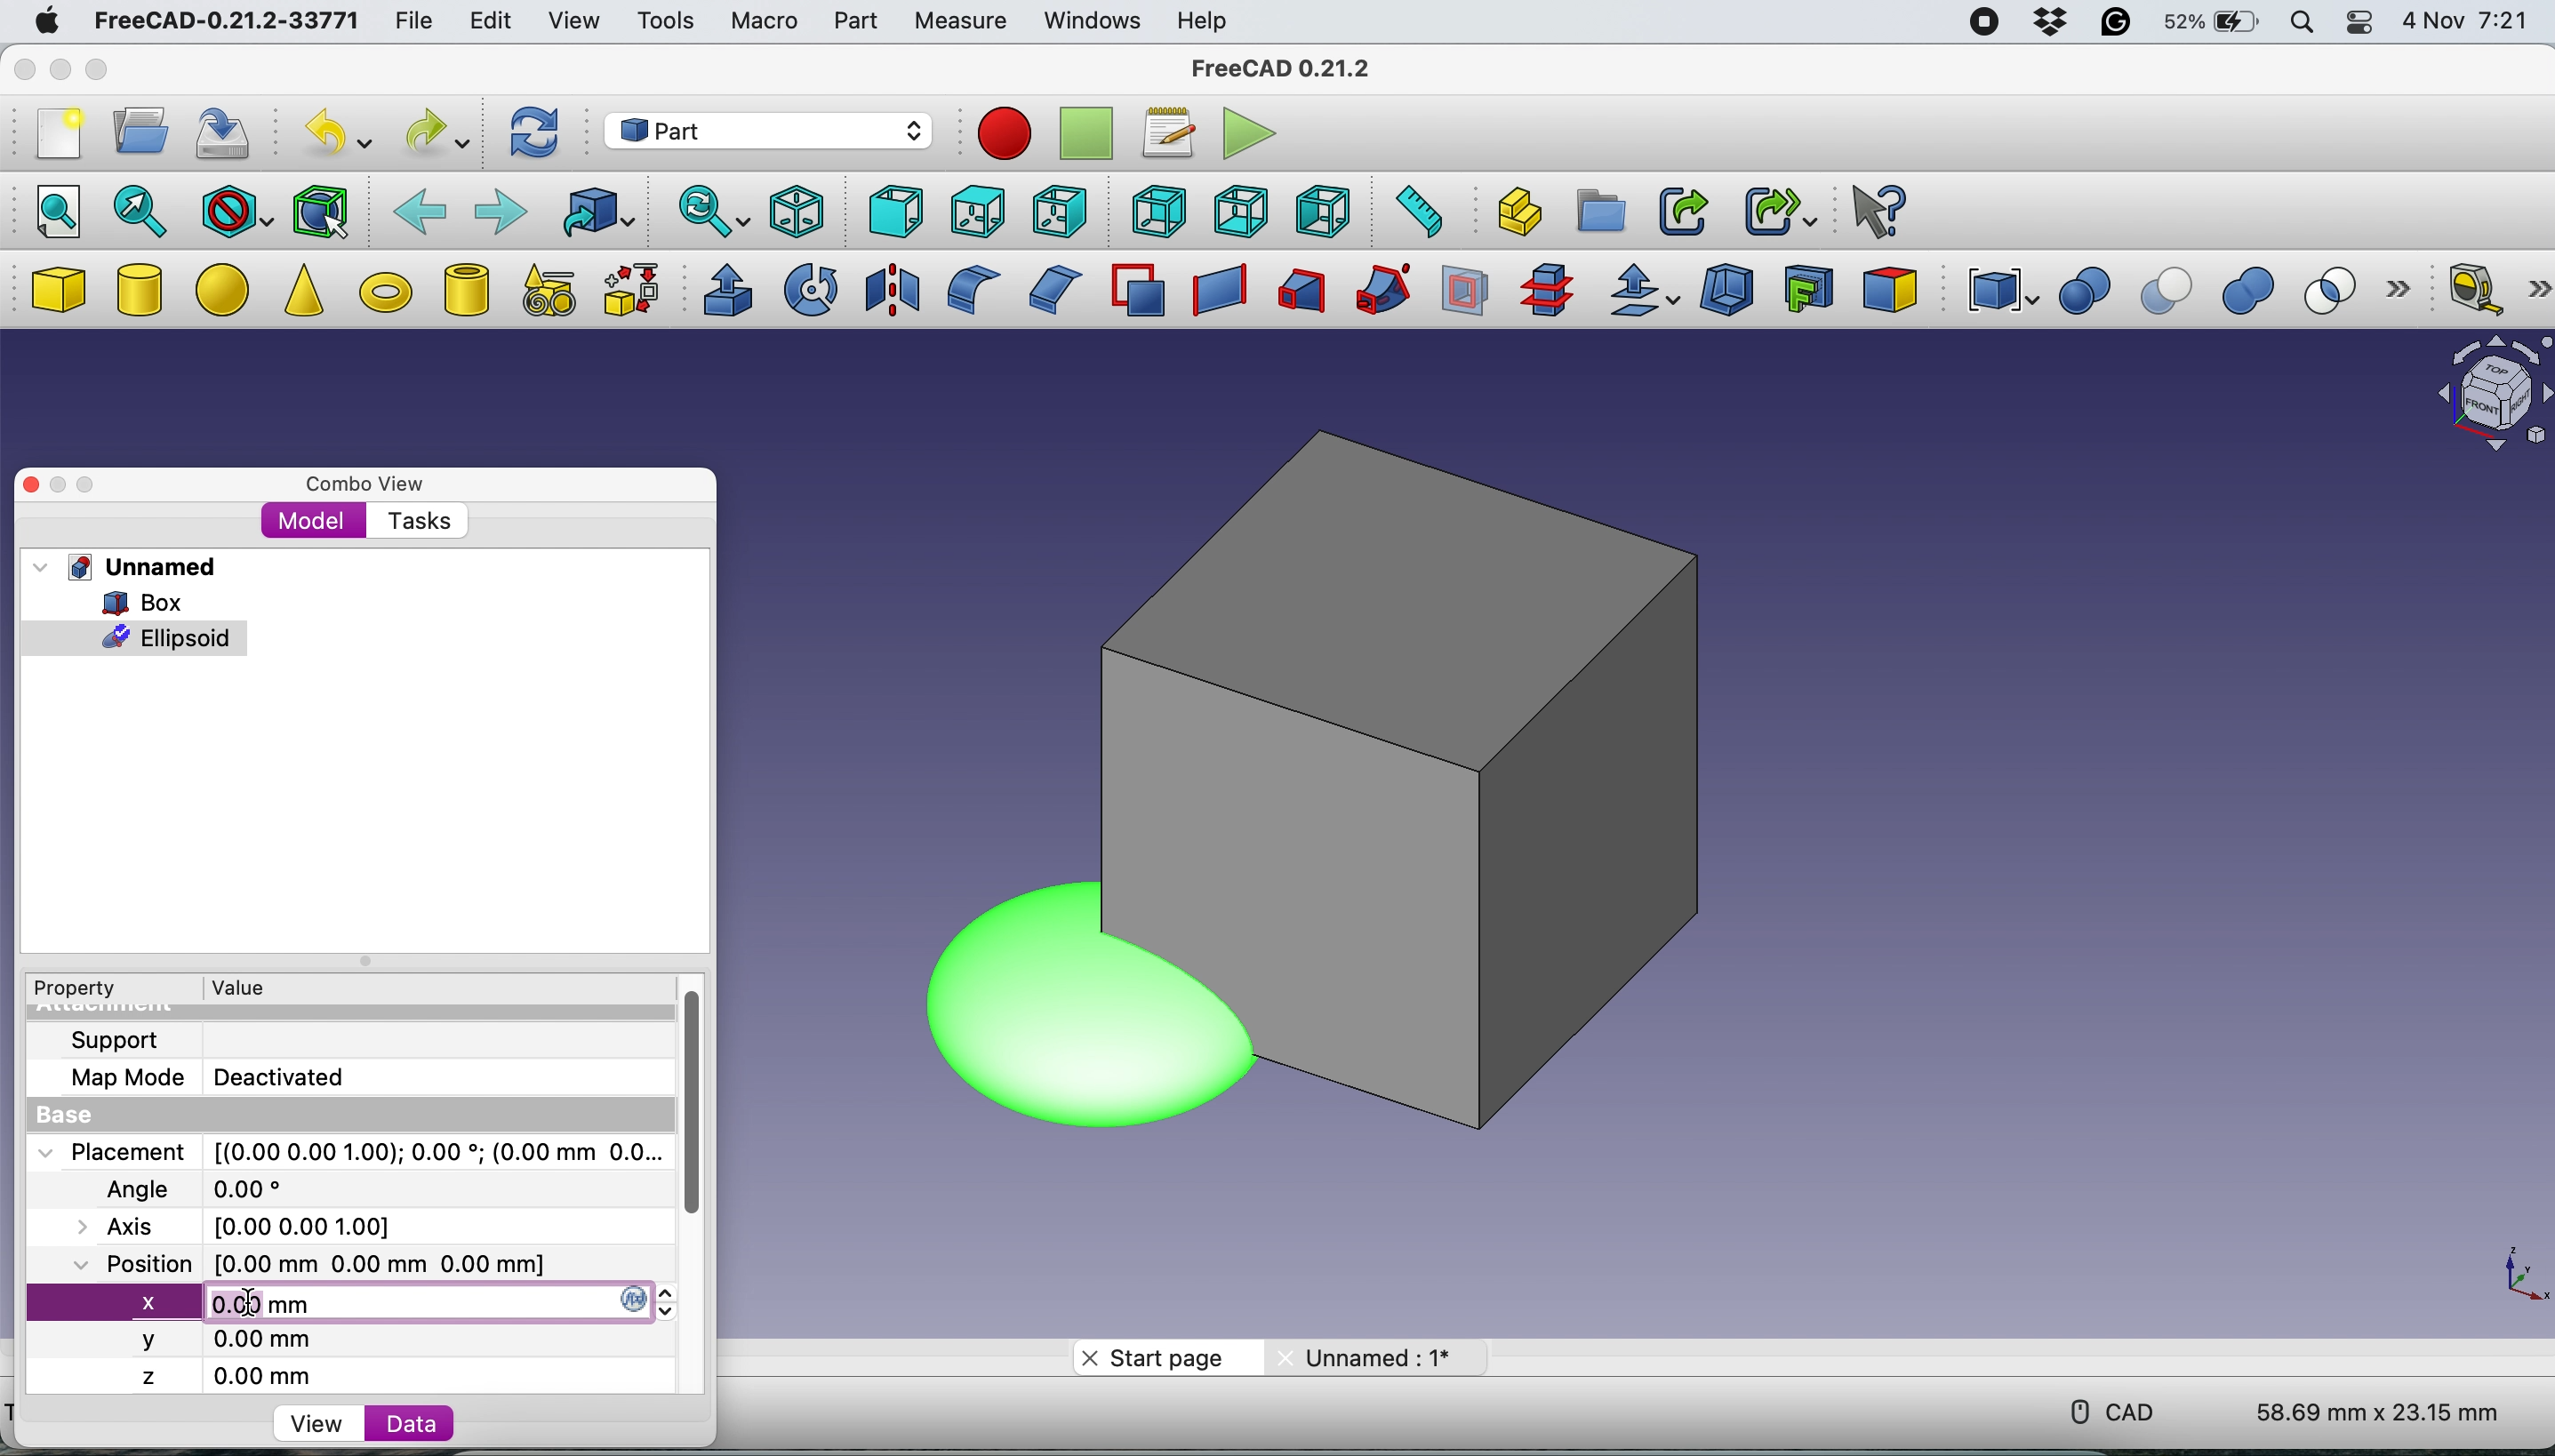  I want to click on dropbox, so click(2046, 23).